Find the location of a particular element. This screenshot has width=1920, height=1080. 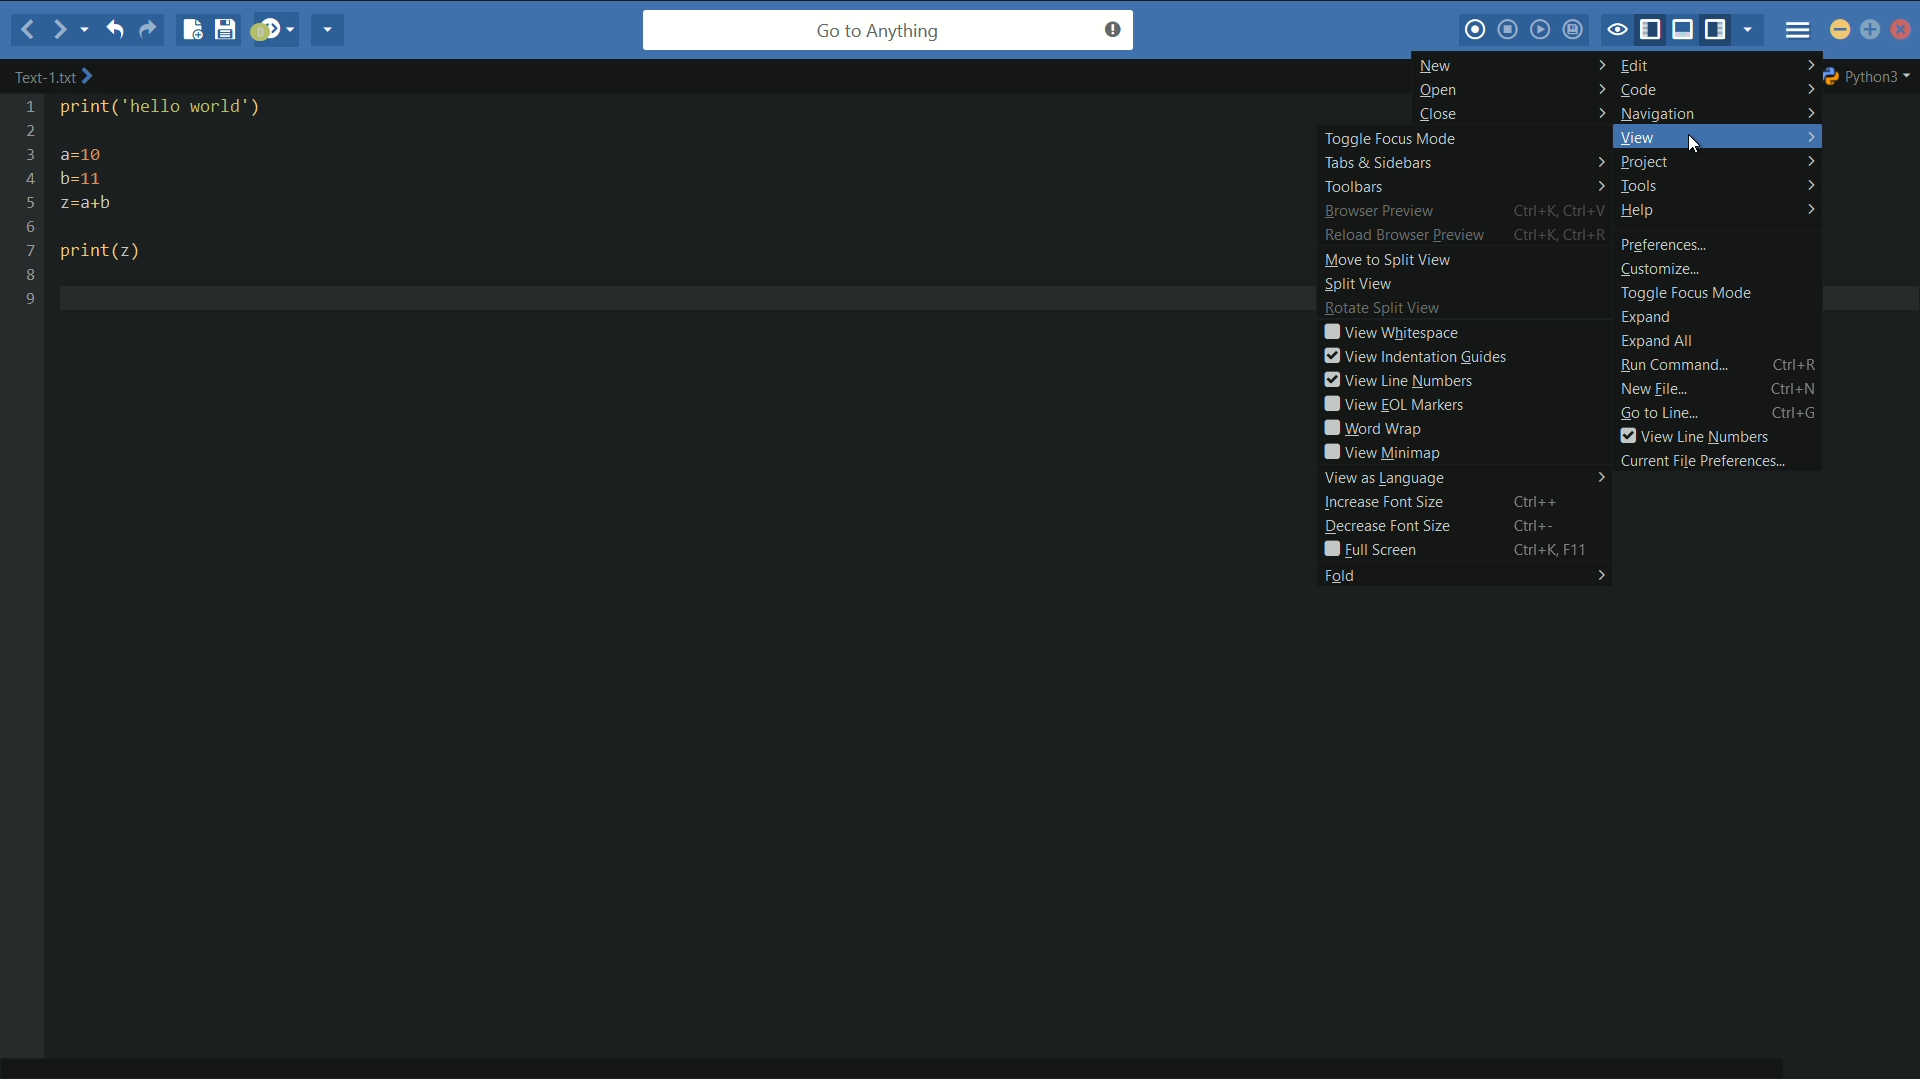

view eol markers is located at coordinates (1391, 404).